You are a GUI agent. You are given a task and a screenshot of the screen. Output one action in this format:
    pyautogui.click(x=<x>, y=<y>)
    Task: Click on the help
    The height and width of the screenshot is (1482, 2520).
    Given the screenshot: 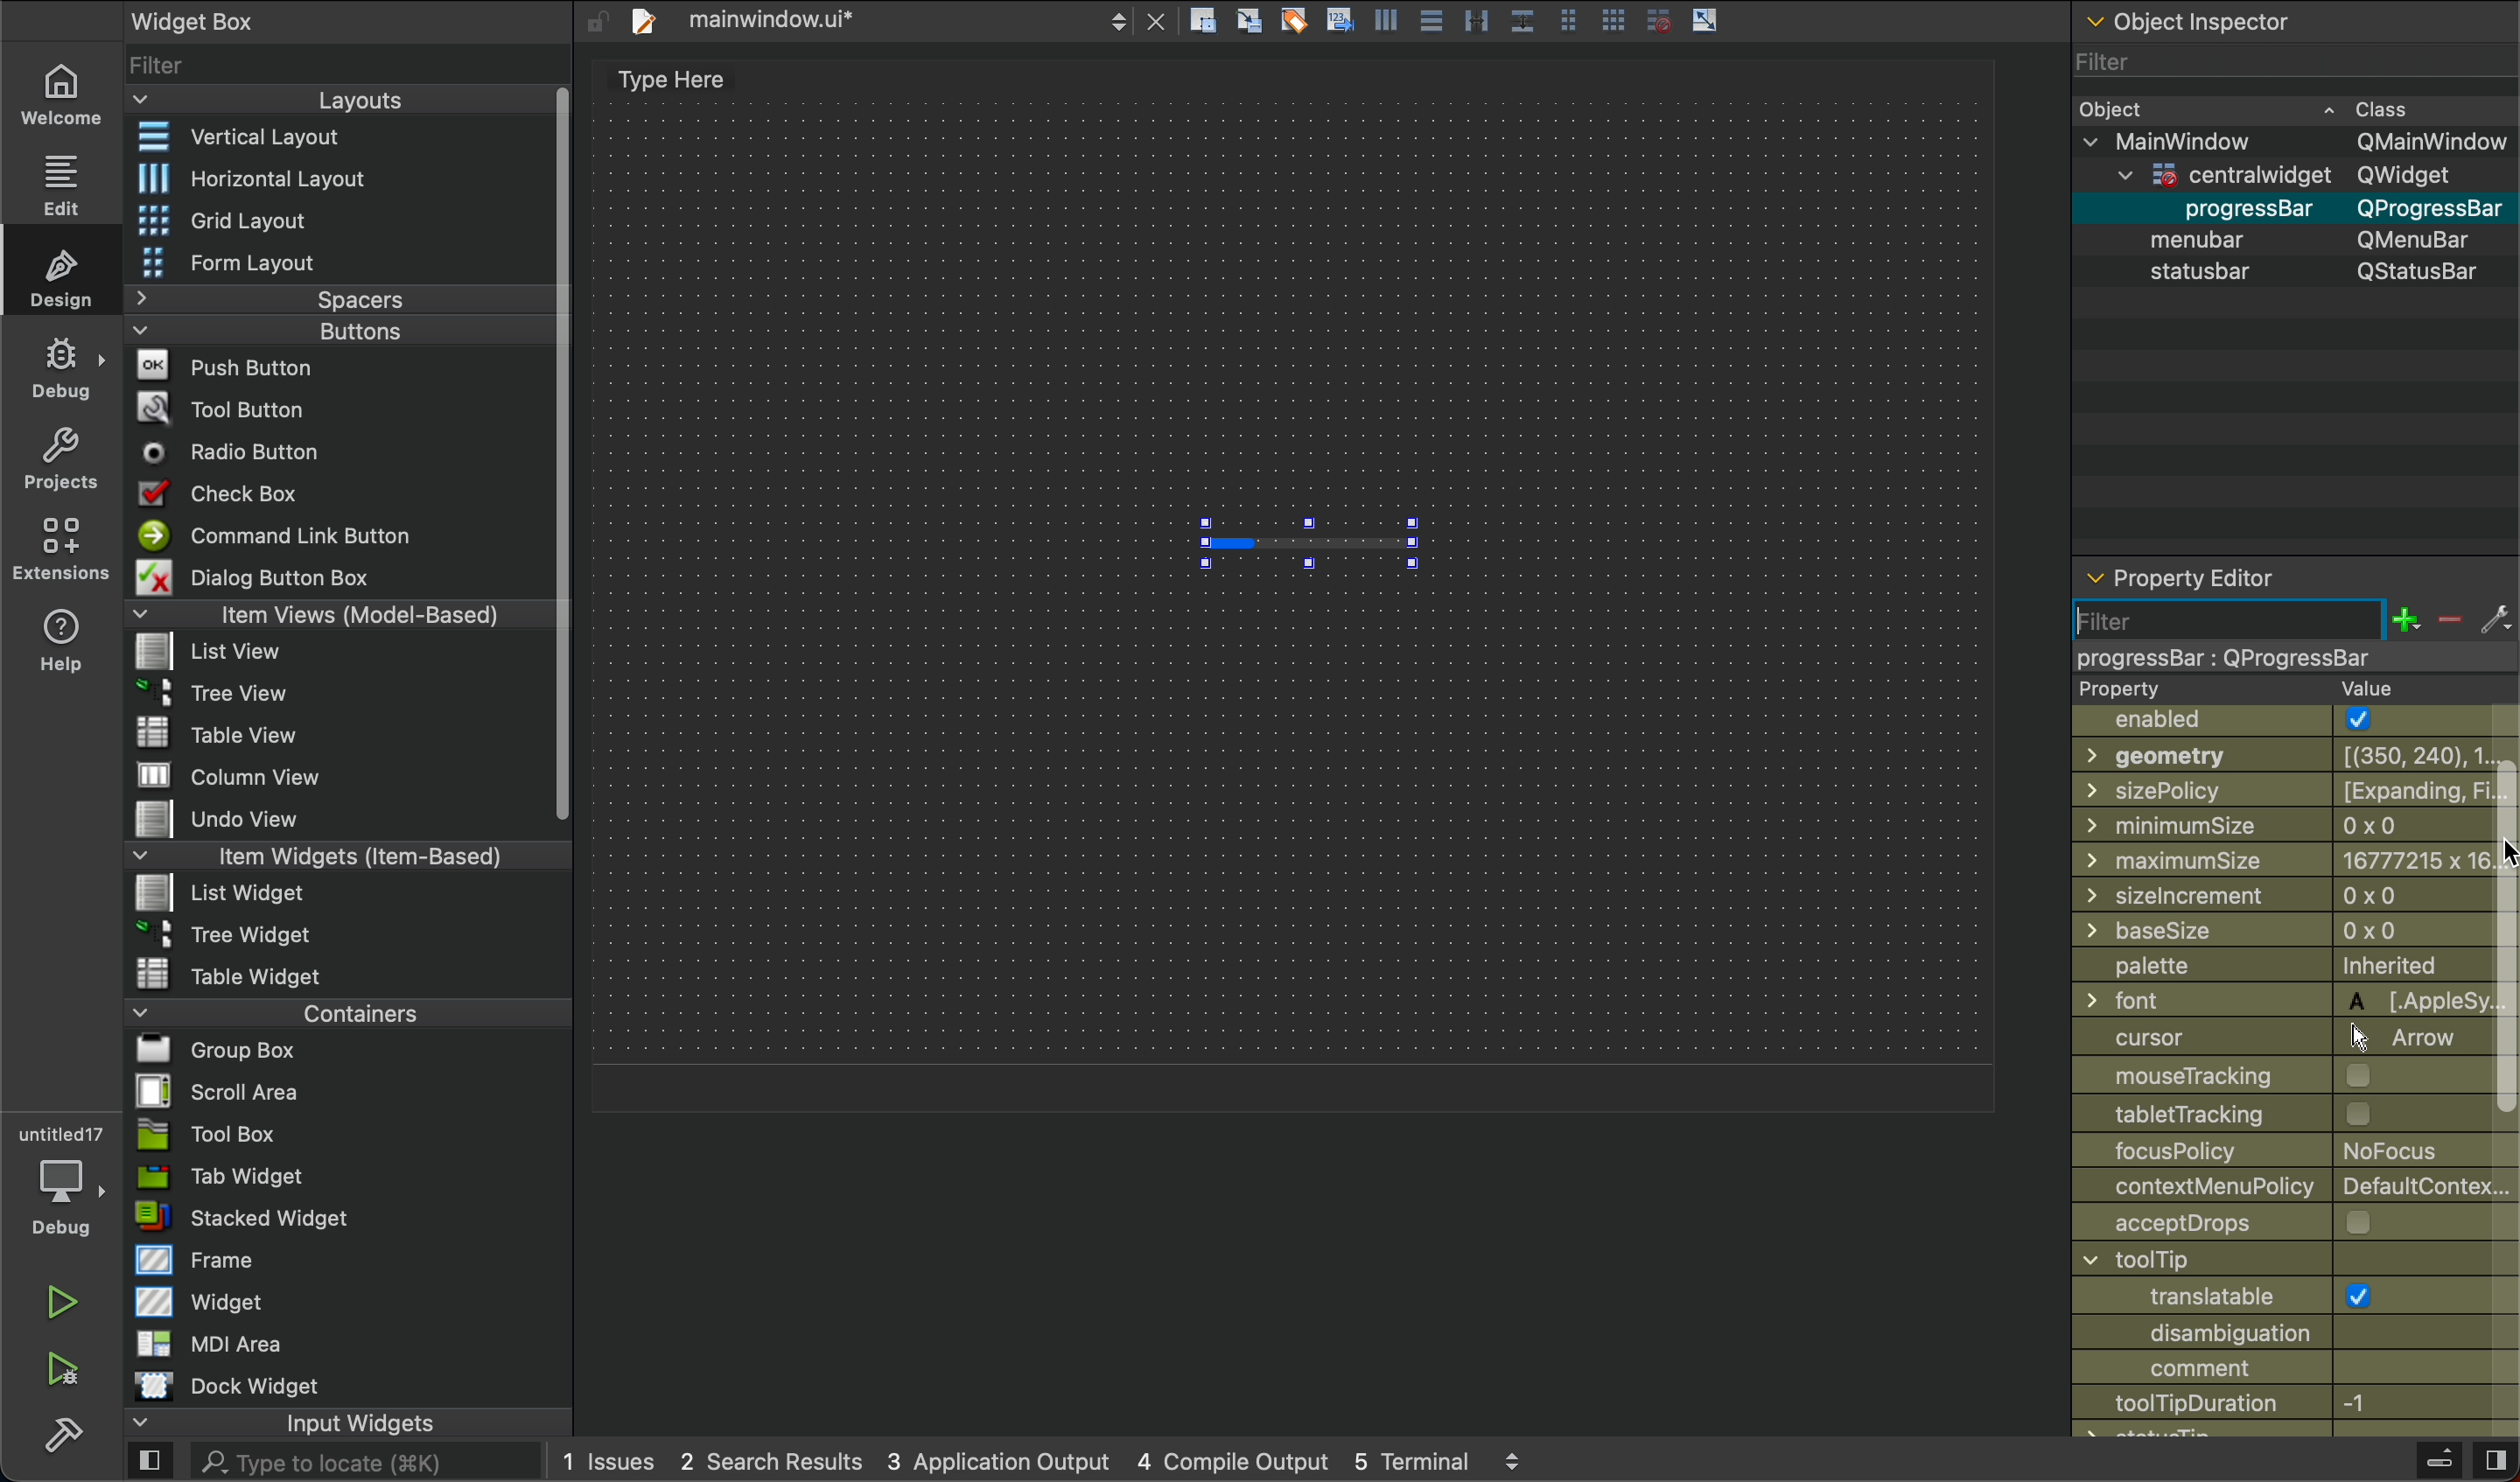 What is the action you would take?
    pyautogui.click(x=63, y=639)
    